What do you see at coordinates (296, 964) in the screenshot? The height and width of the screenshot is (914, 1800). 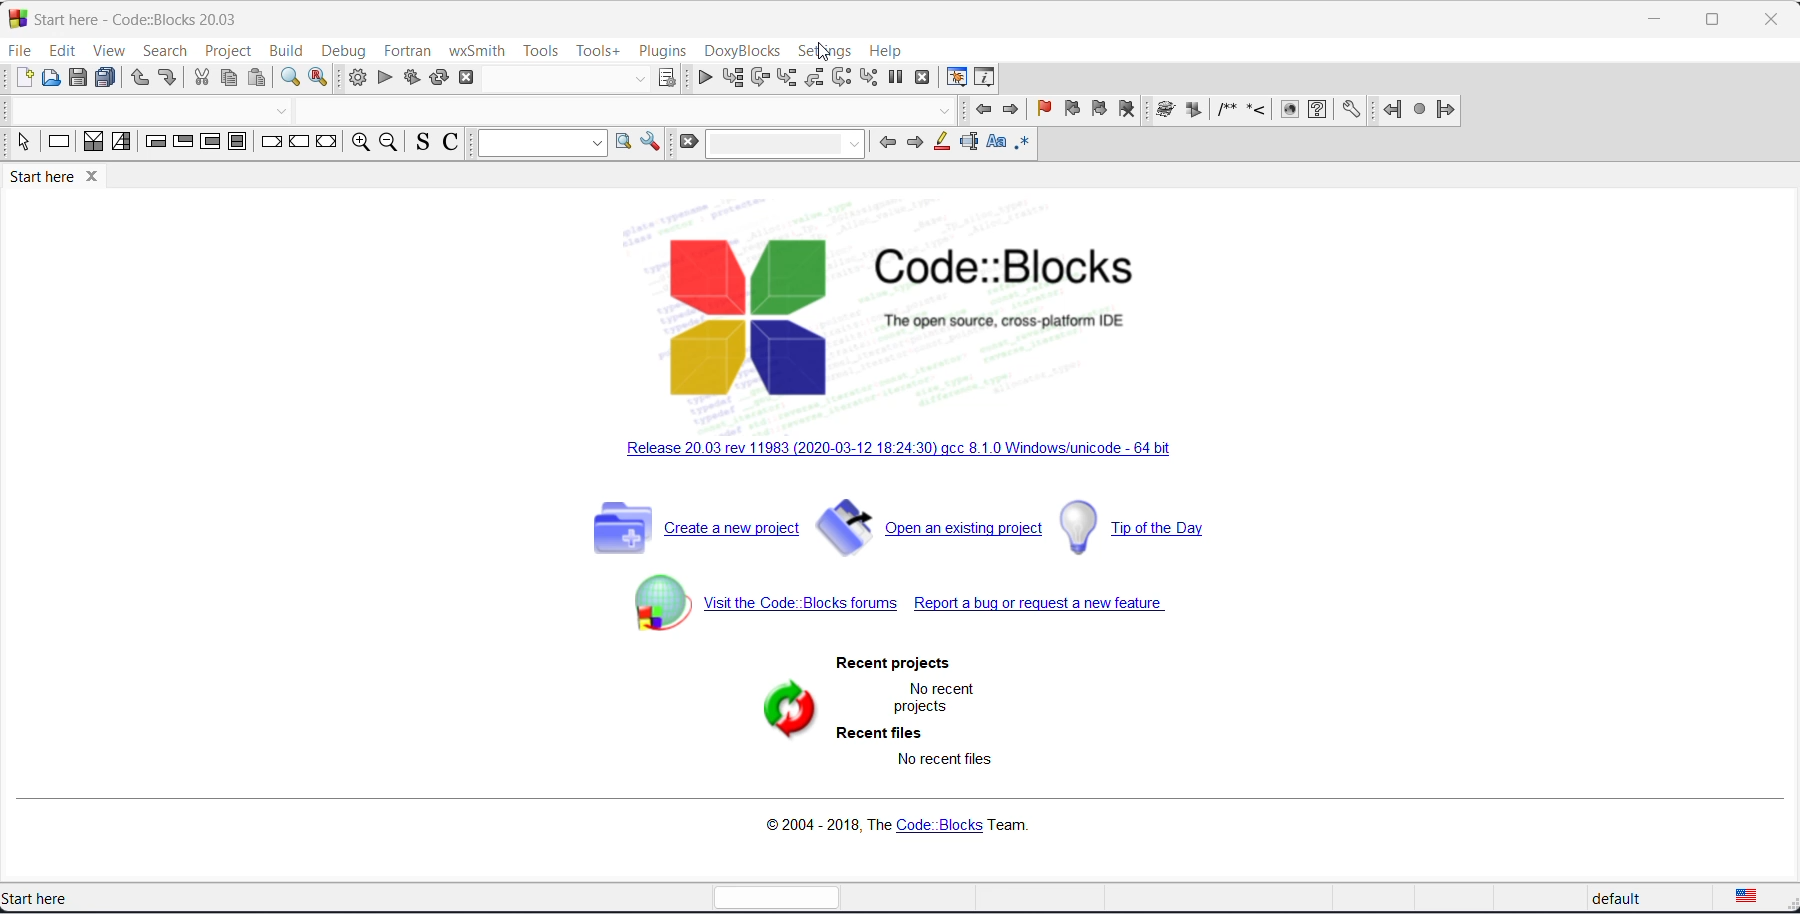 I see `` at bounding box center [296, 964].